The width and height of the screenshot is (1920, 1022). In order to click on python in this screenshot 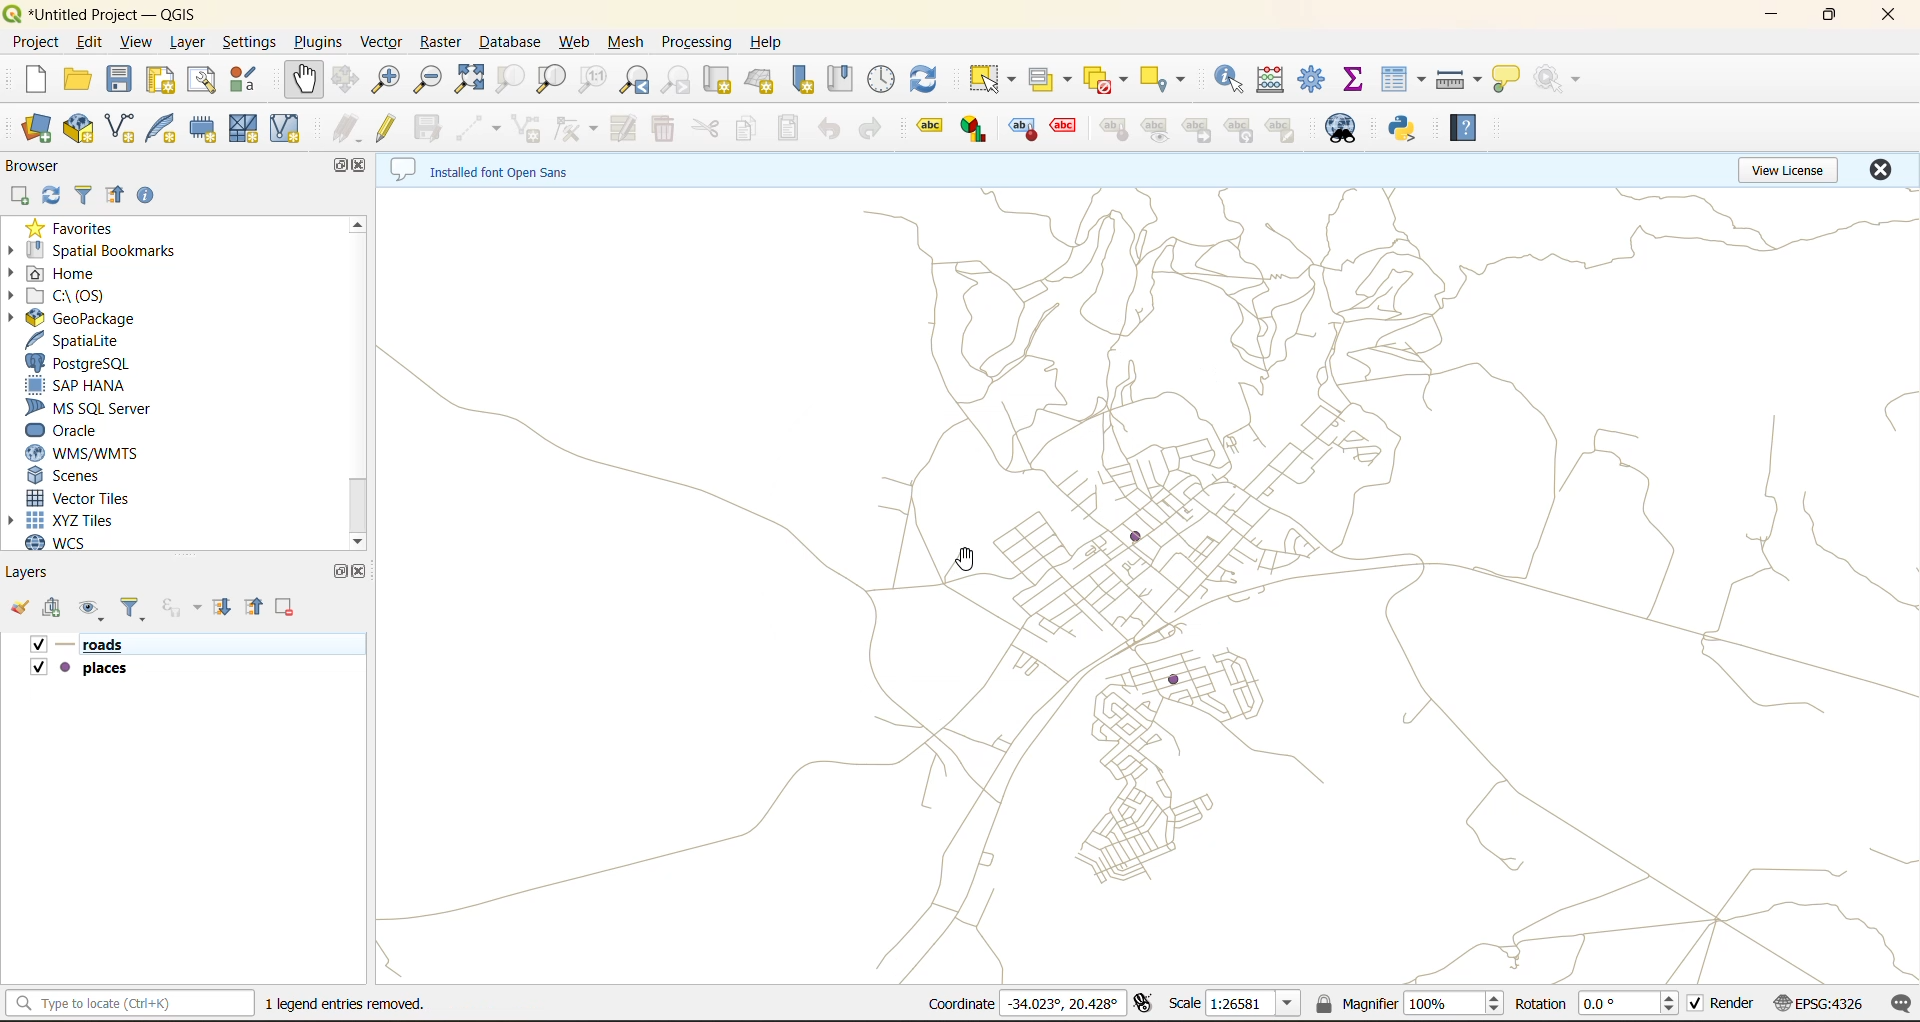, I will do `click(1402, 130)`.